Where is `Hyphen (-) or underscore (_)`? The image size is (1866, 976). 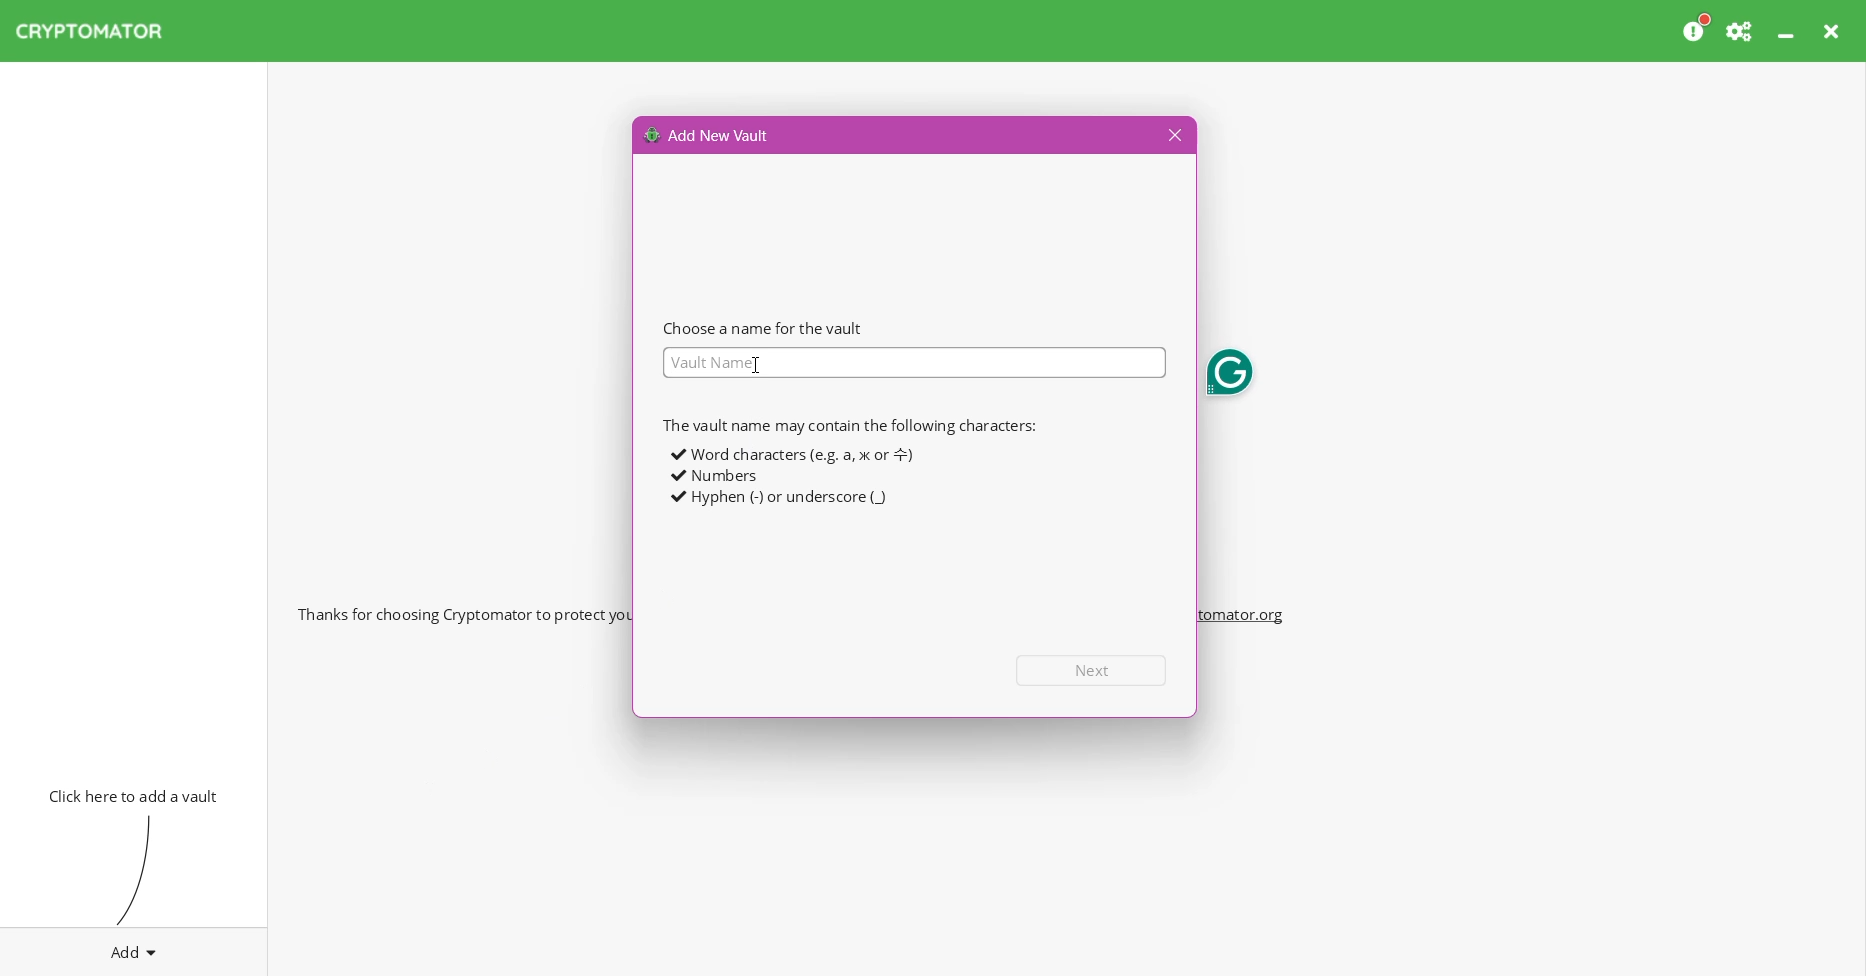
Hyphen (-) or underscore (_) is located at coordinates (779, 498).